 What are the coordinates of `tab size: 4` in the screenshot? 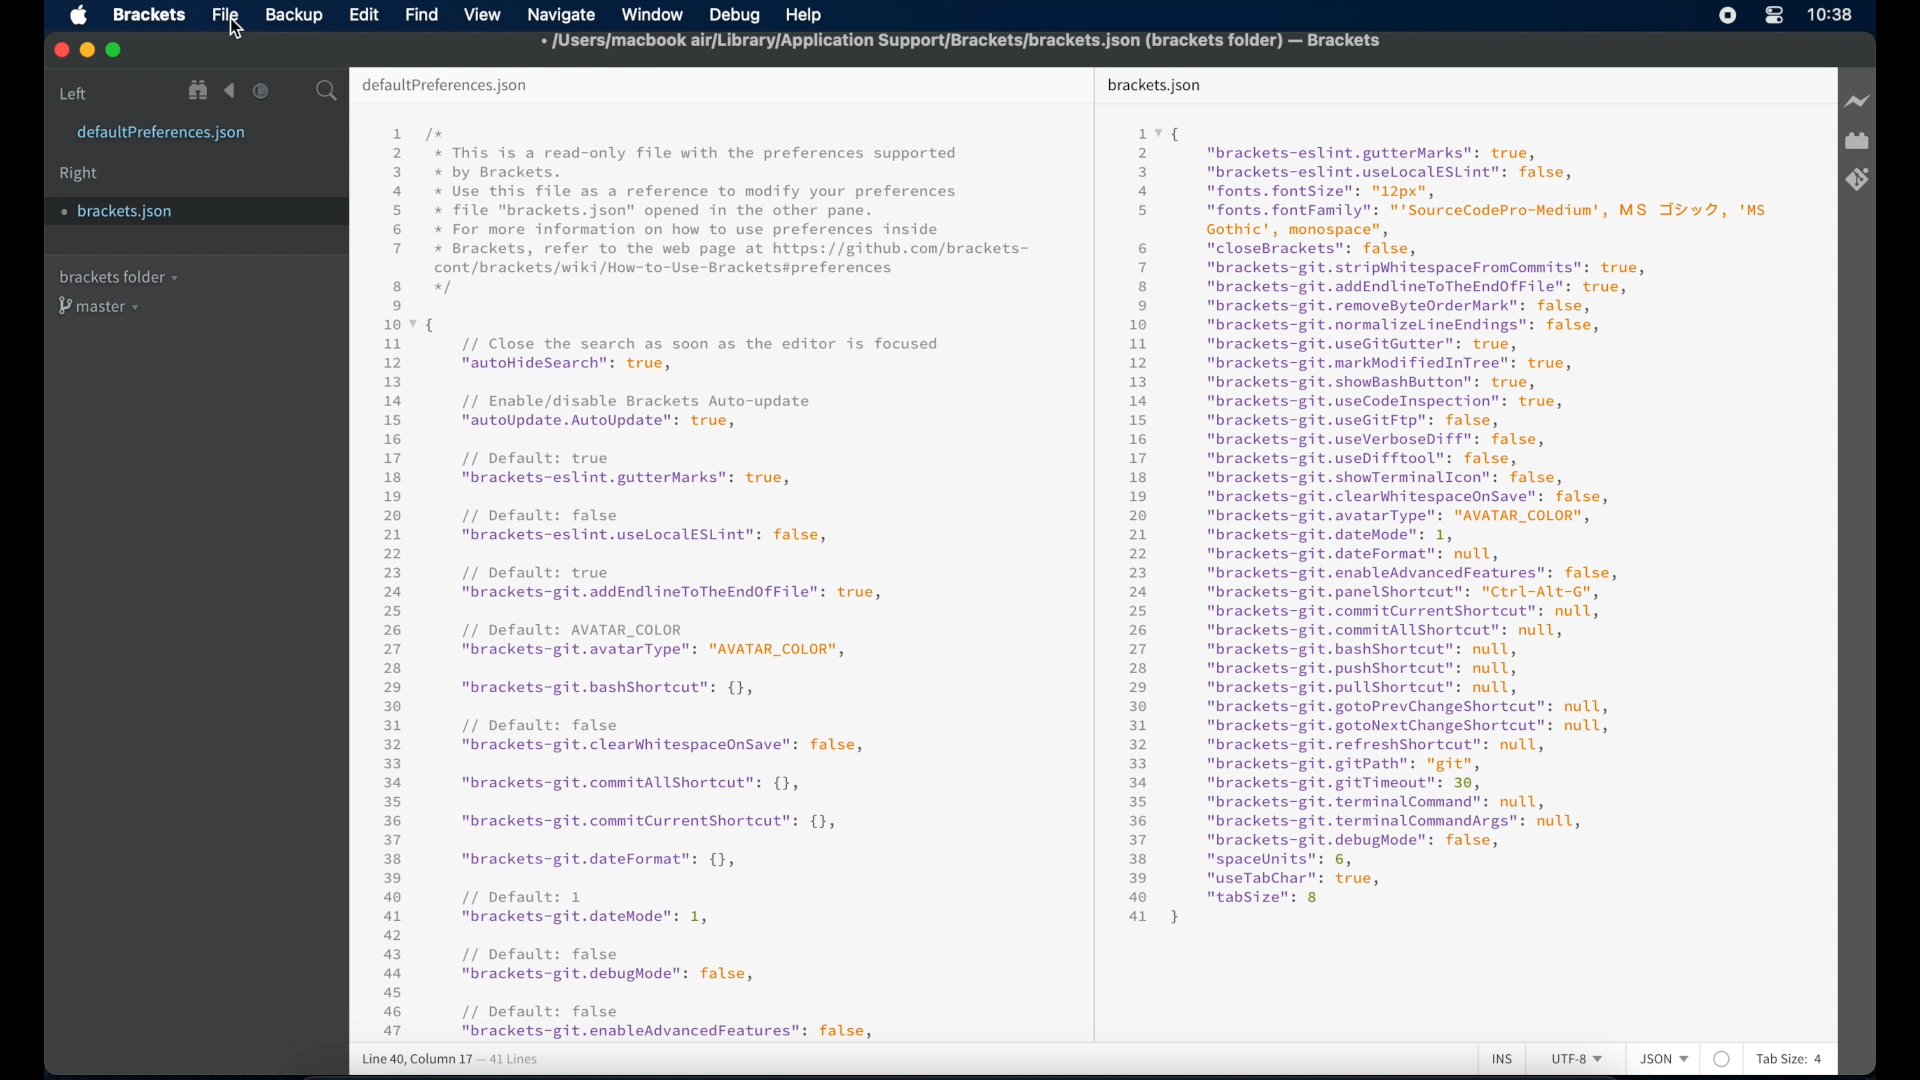 It's located at (1790, 1058).